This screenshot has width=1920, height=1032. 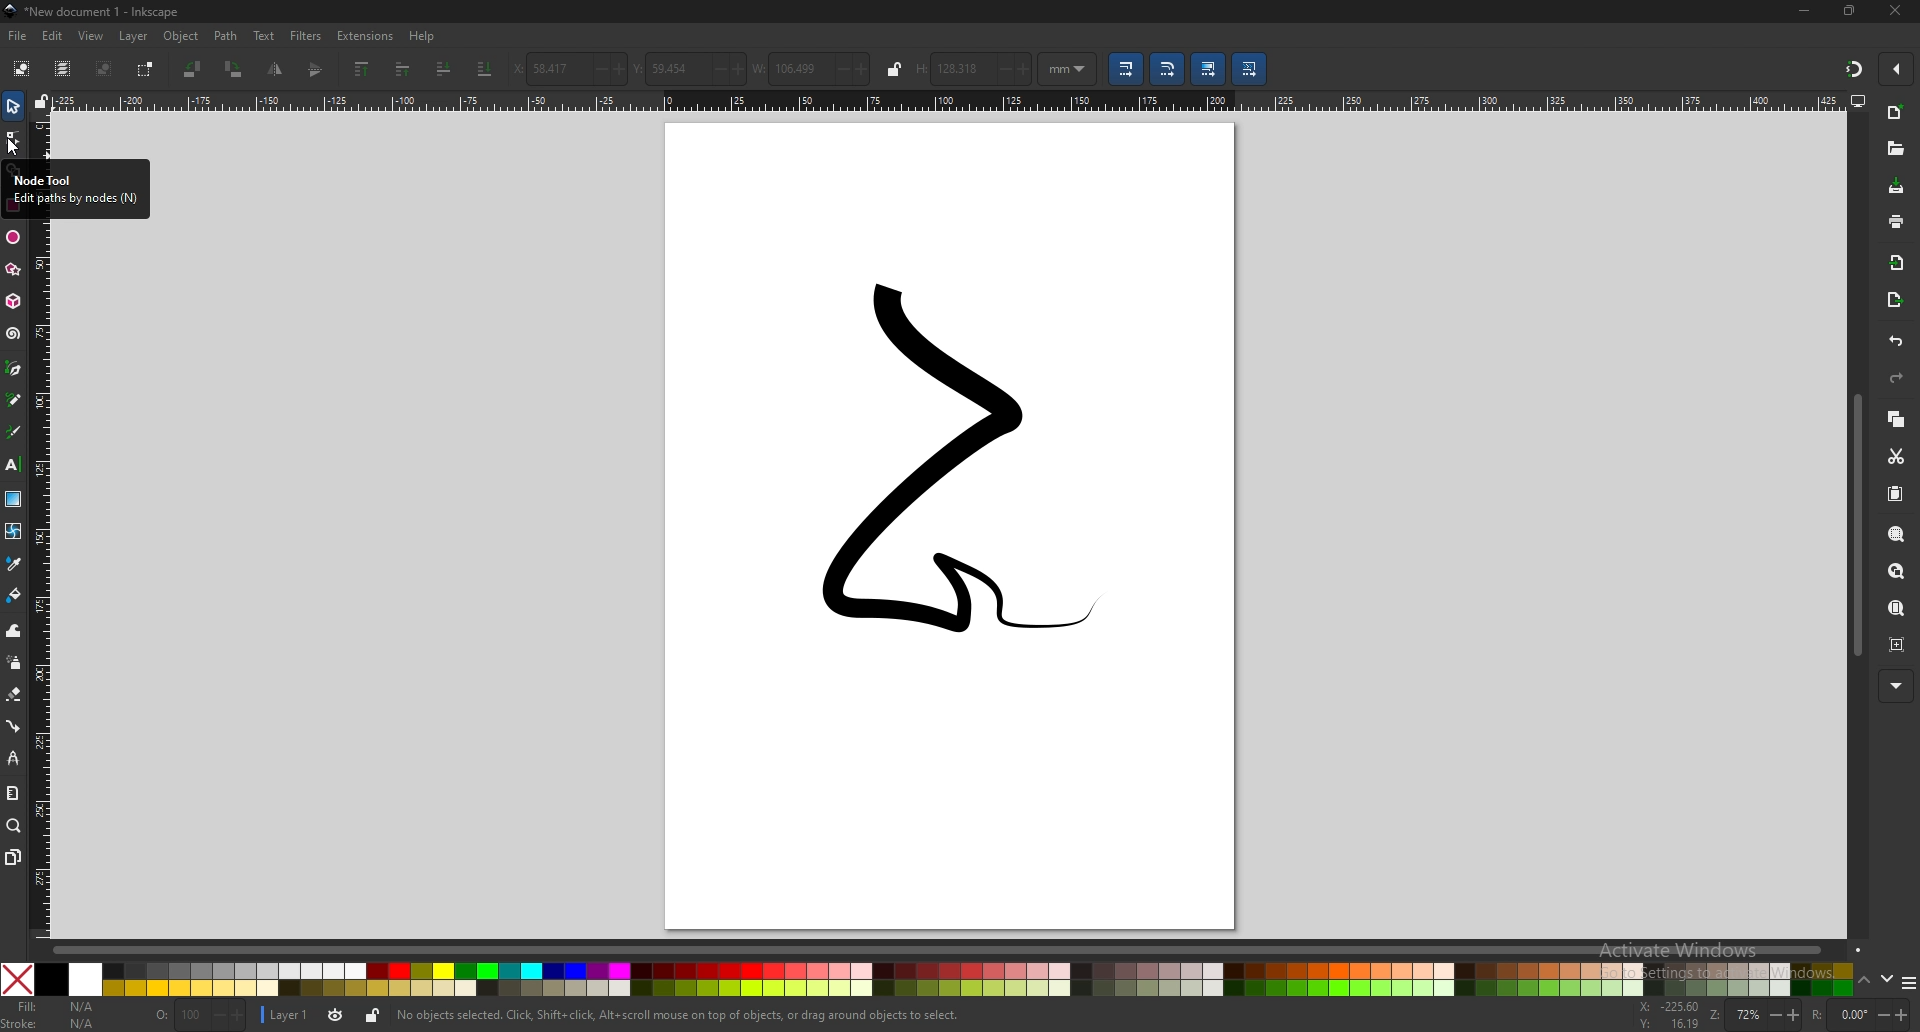 What do you see at coordinates (1895, 149) in the screenshot?
I see `open` at bounding box center [1895, 149].